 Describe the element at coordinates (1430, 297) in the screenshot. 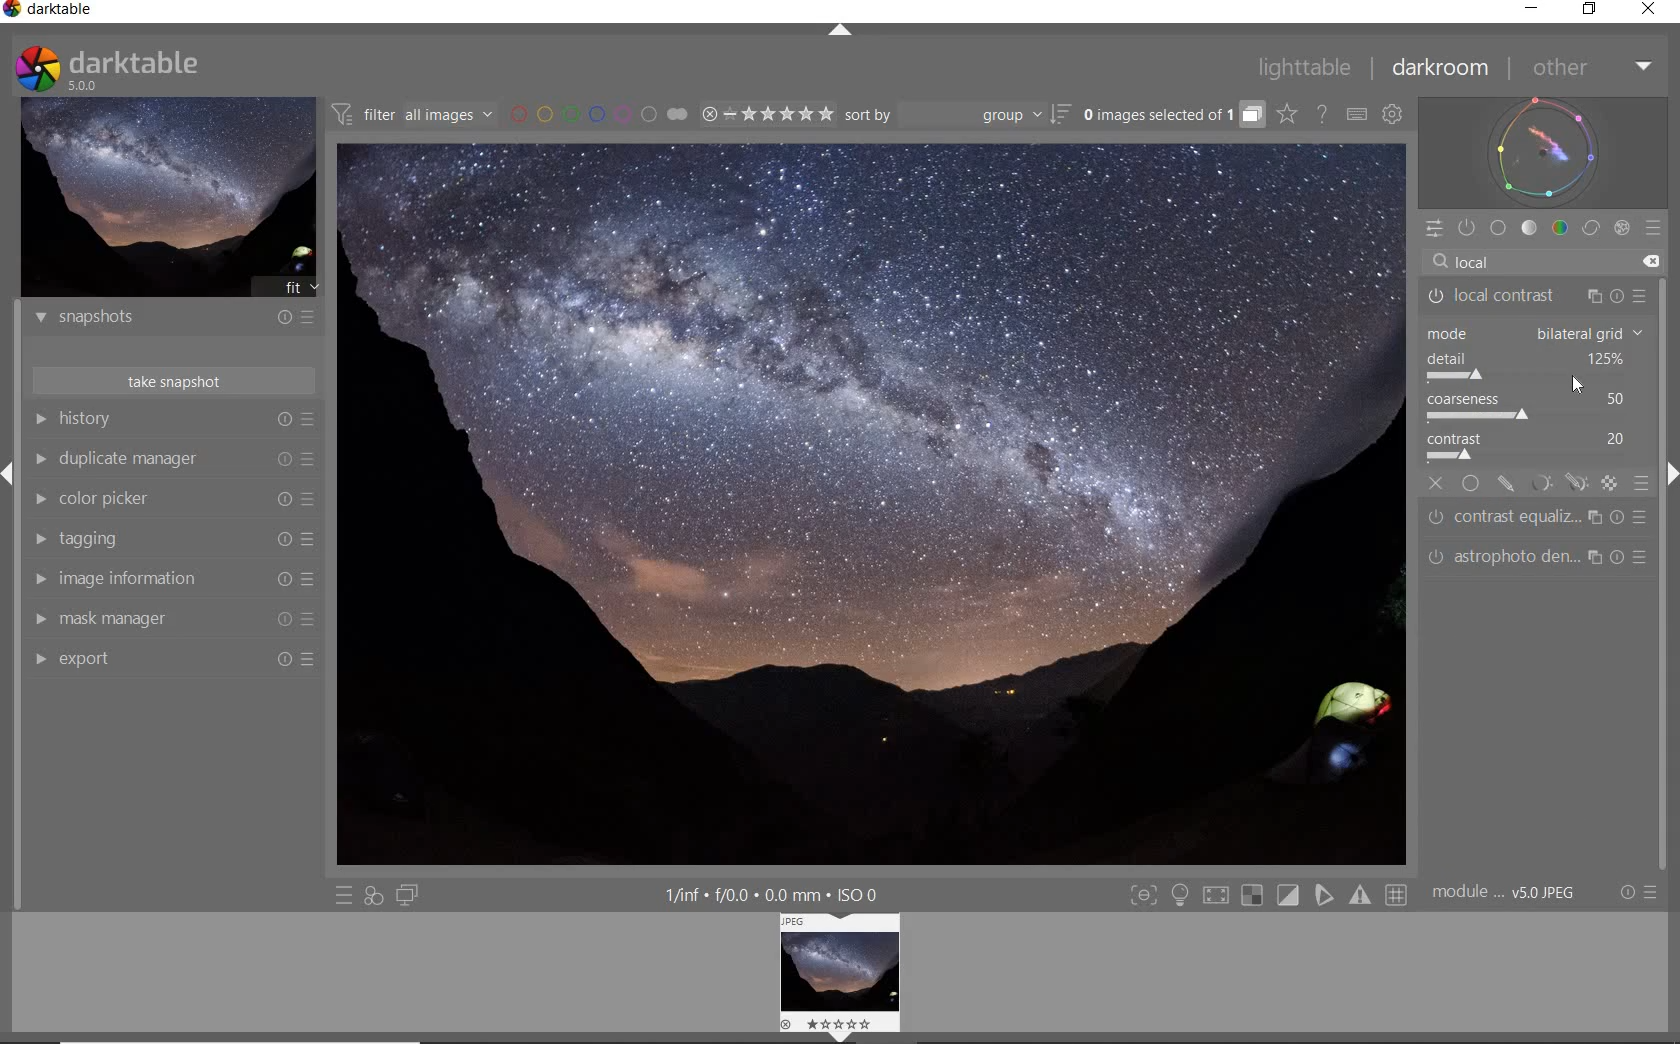

I see `Switched off` at that location.